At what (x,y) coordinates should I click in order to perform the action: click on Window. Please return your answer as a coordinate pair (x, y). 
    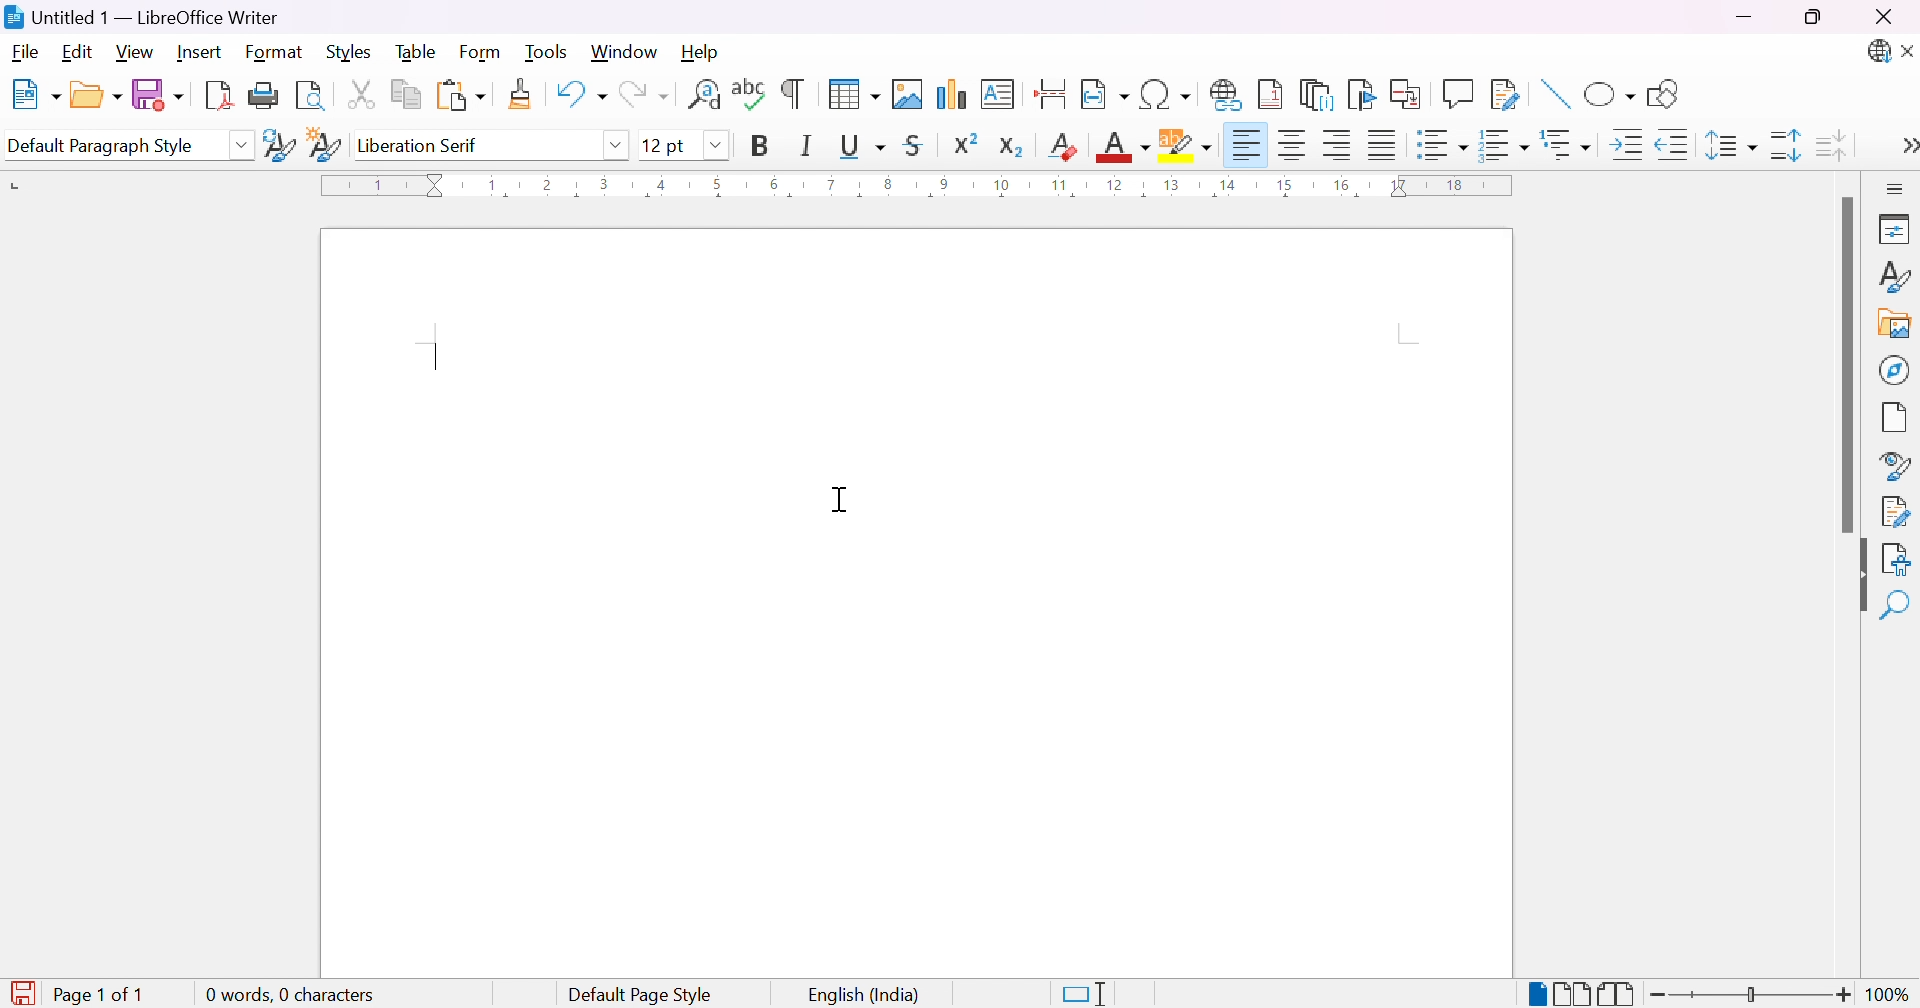
    Looking at the image, I should click on (625, 53).